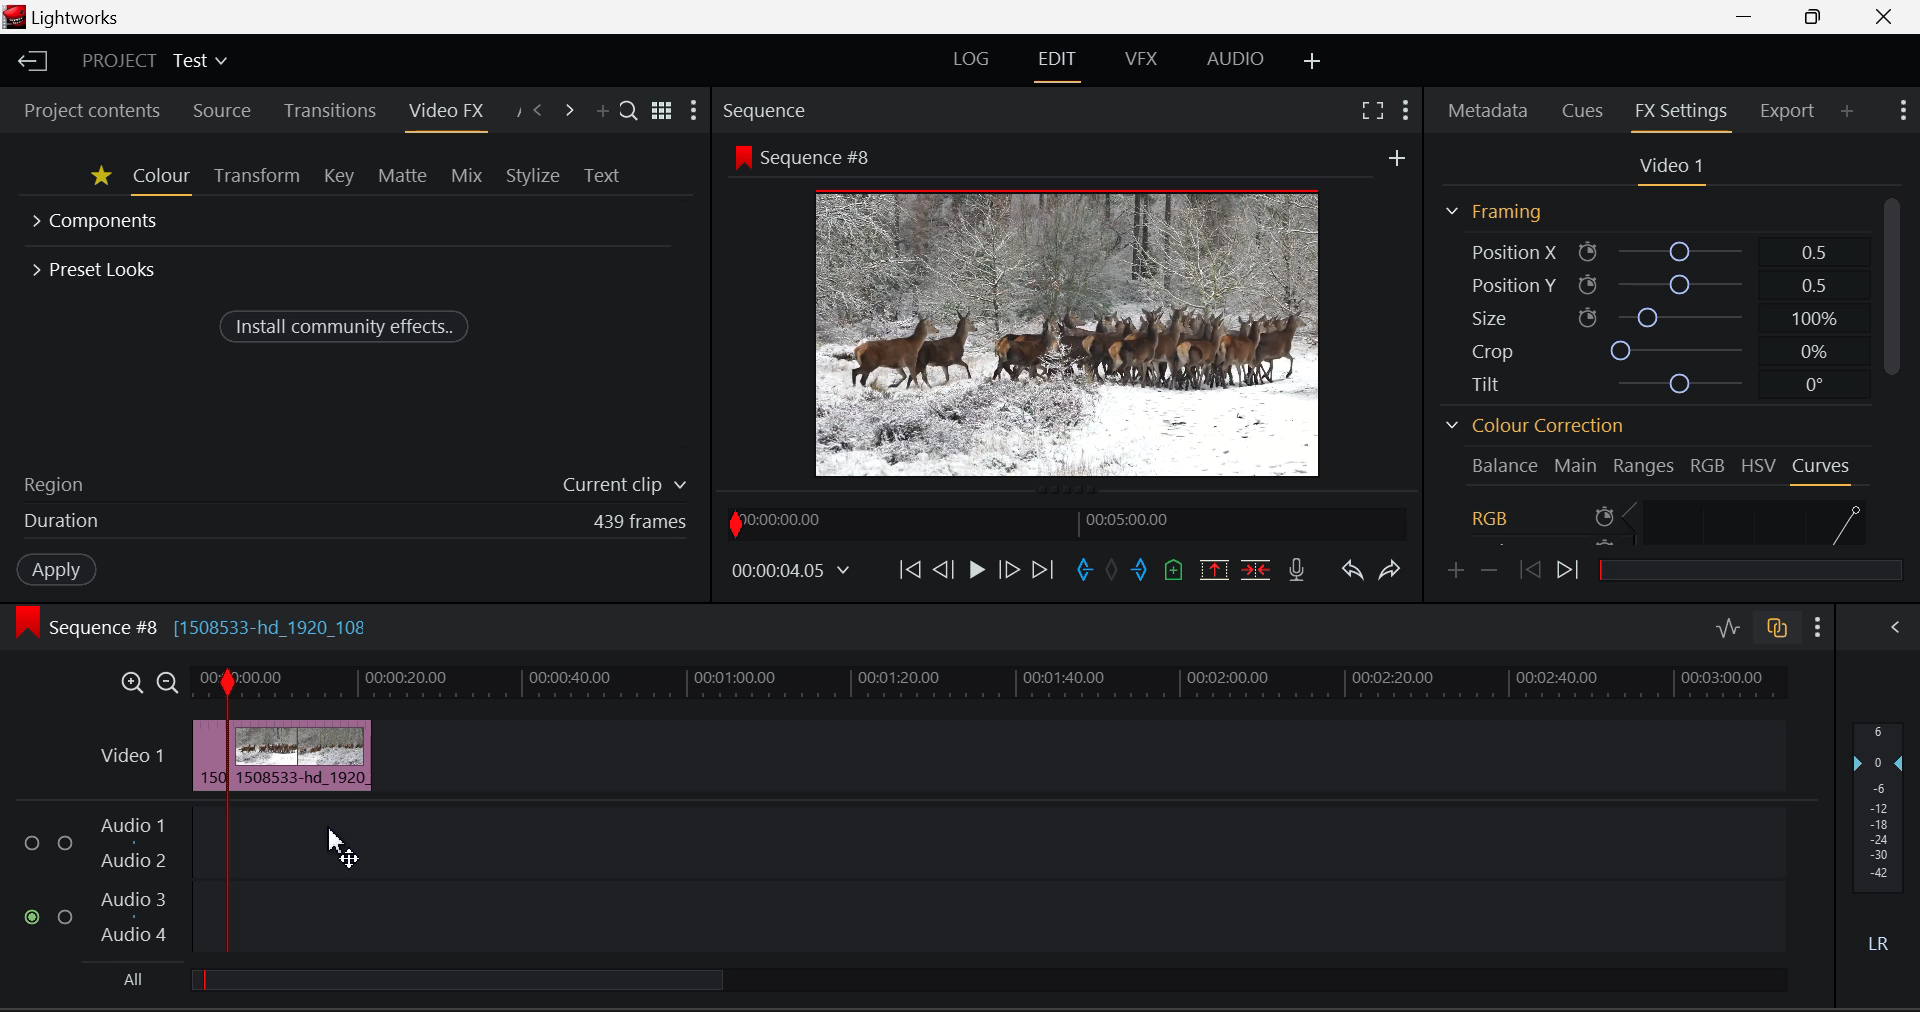 The height and width of the screenshot is (1012, 1920). What do you see at coordinates (29, 61) in the screenshot?
I see `Back to Homepage` at bounding box center [29, 61].